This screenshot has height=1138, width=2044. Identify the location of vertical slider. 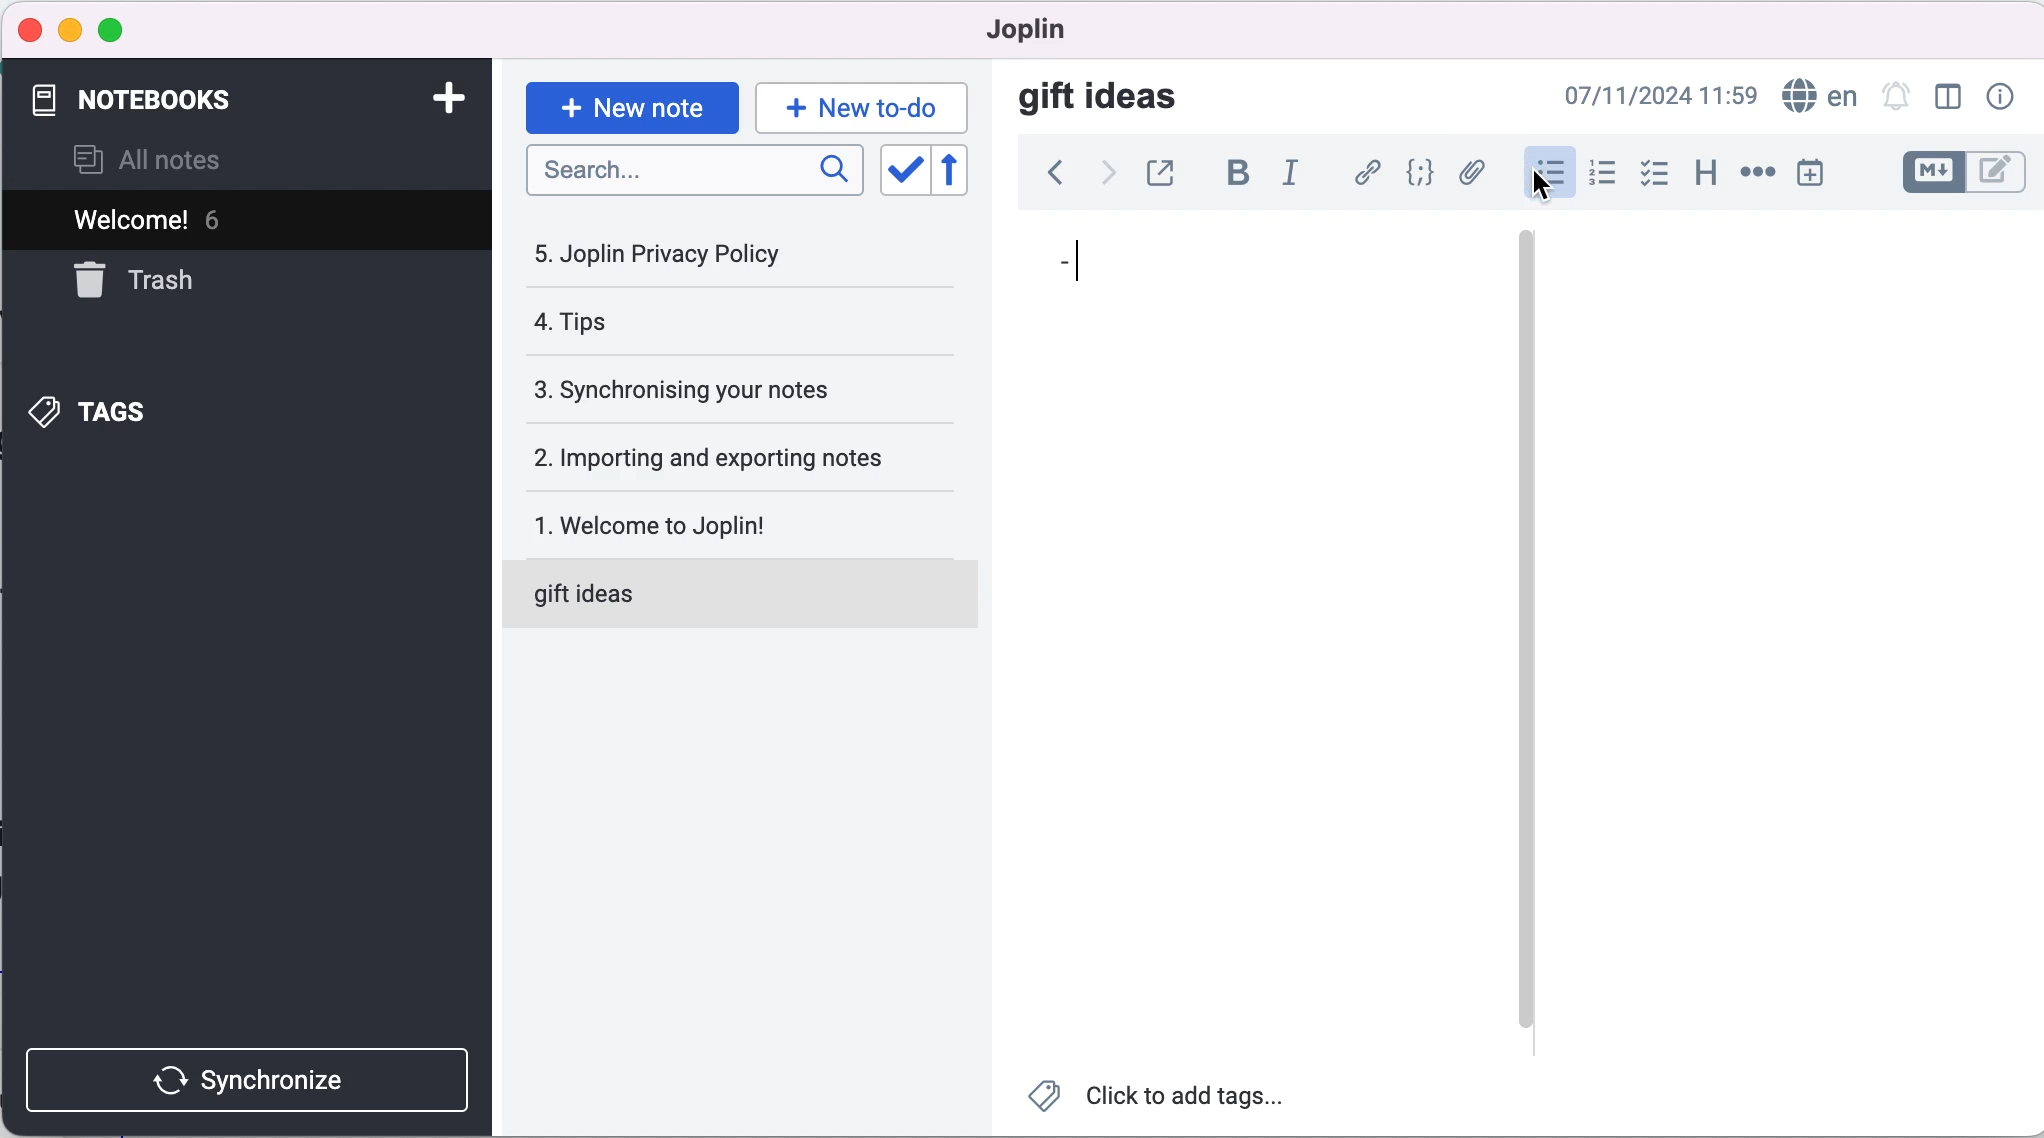
(1525, 298).